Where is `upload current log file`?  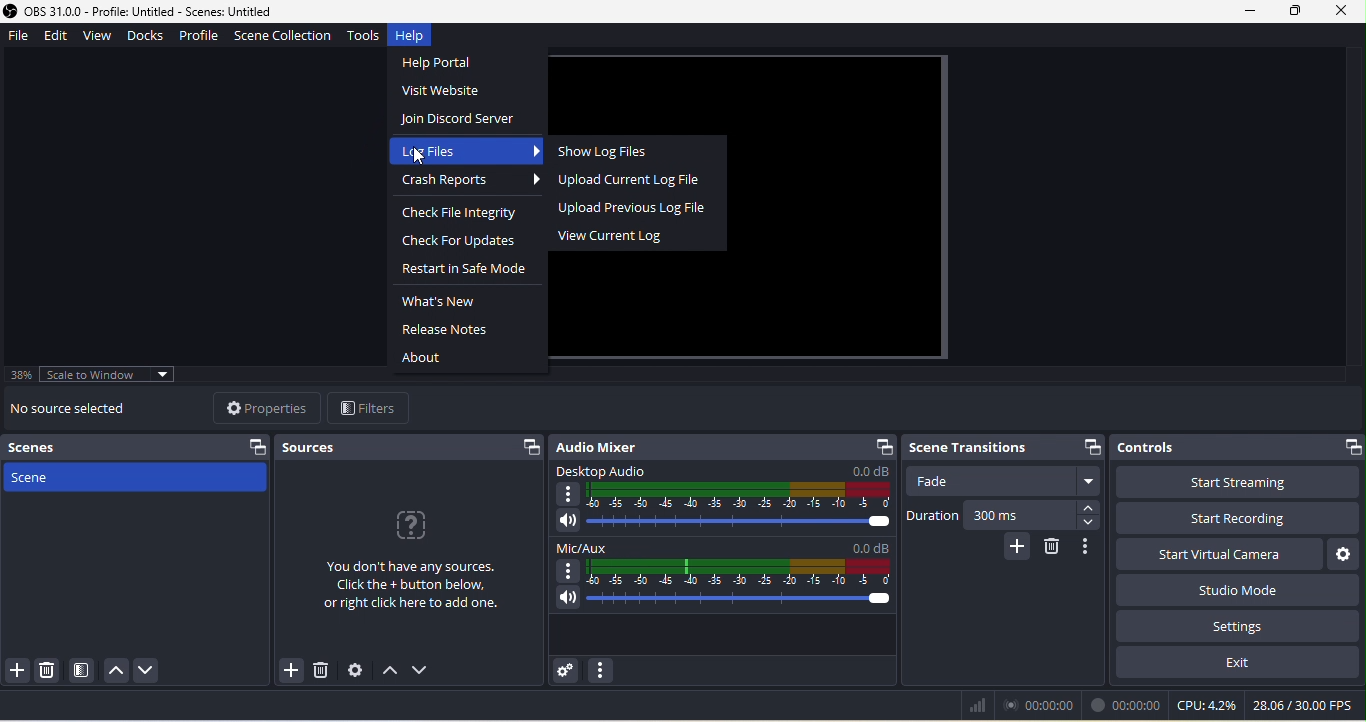 upload current log file is located at coordinates (628, 183).